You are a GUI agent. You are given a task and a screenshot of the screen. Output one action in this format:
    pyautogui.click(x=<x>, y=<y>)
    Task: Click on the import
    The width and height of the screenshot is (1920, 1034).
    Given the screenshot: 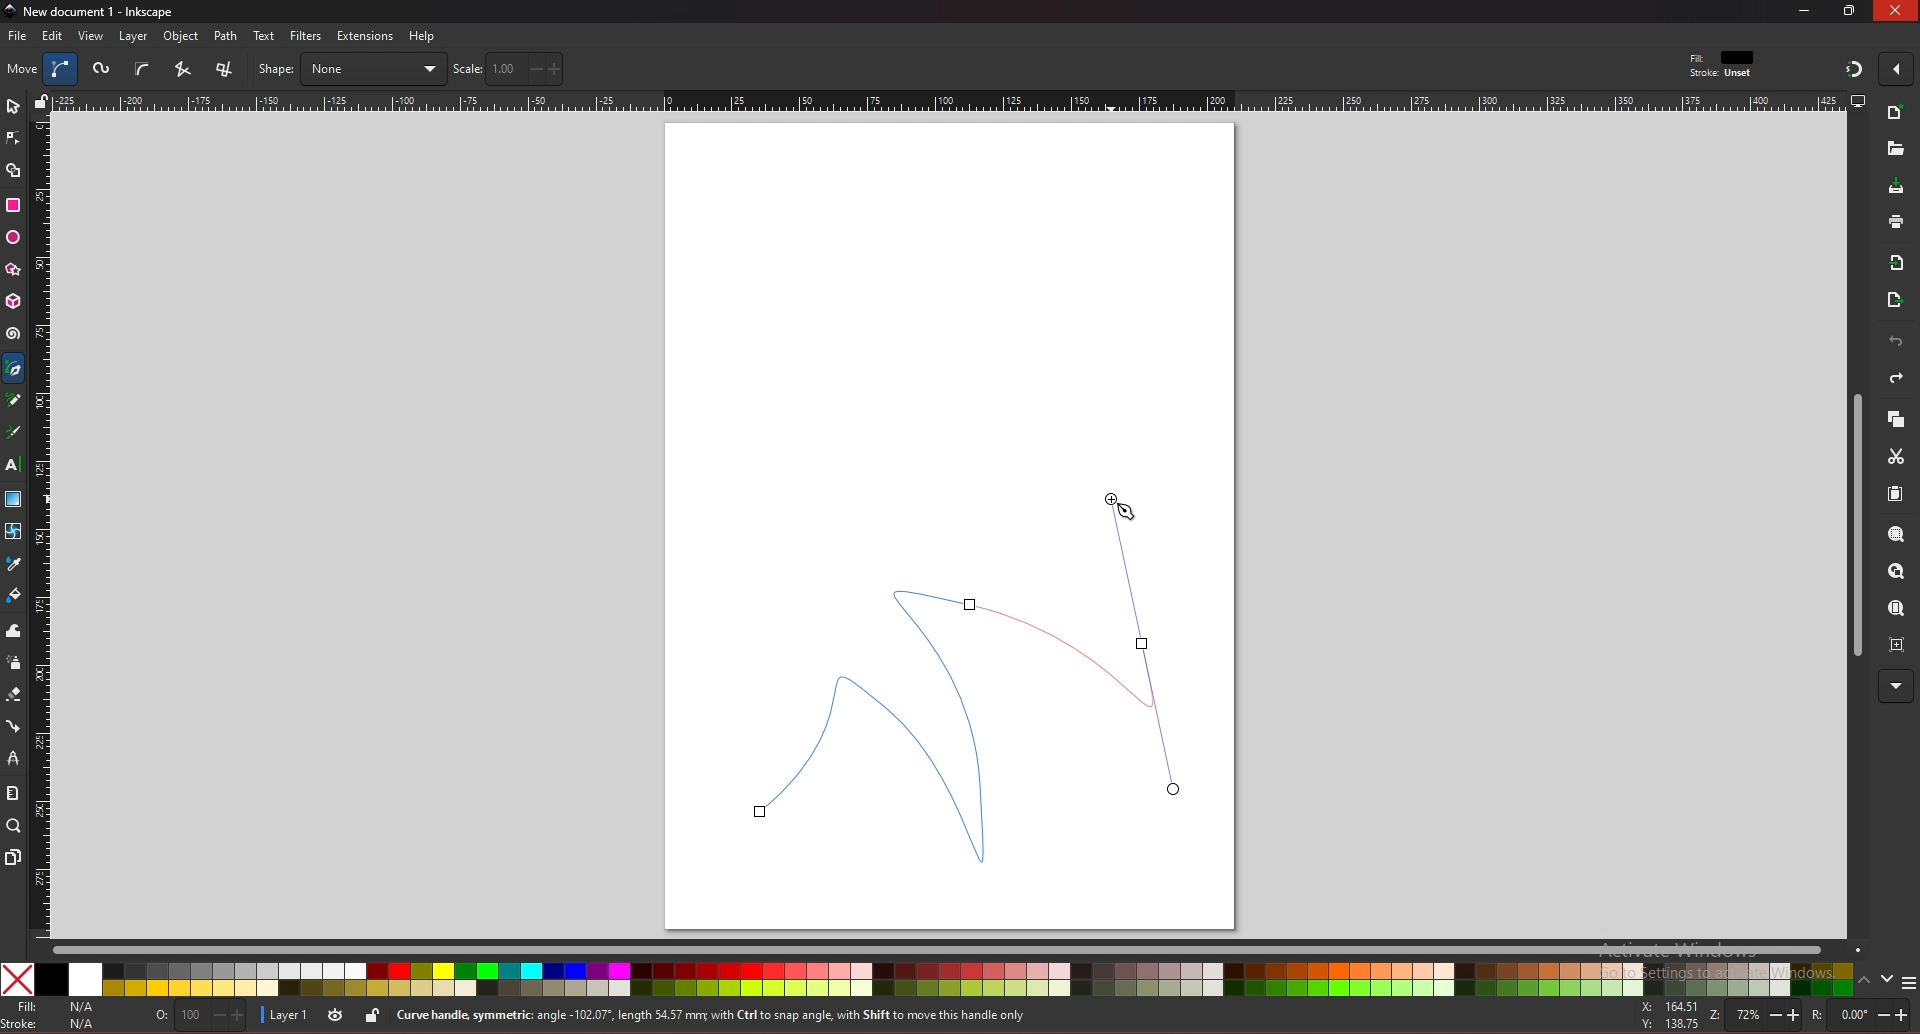 What is the action you would take?
    pyautogui.click(x=1901, y=263)
    